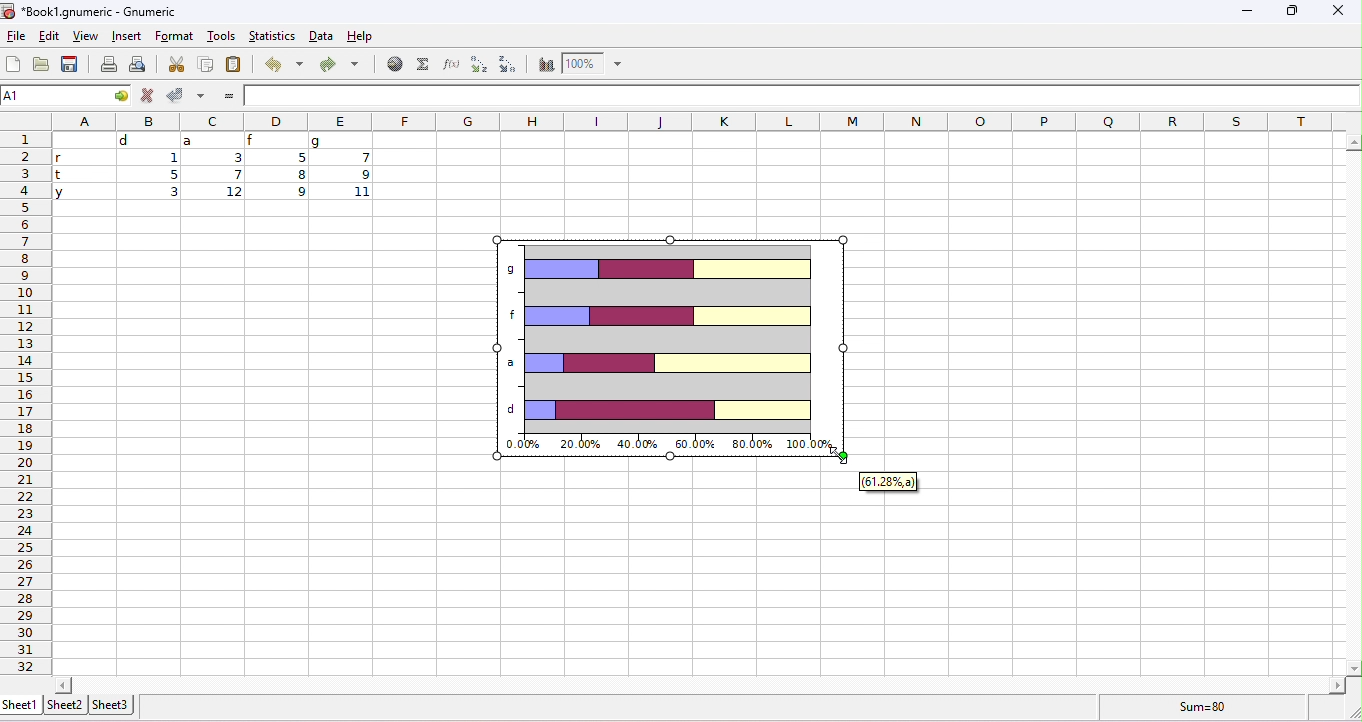  Describe the element at coordinates (1247, 14) in the screenshot. I see `minimize` at that location.